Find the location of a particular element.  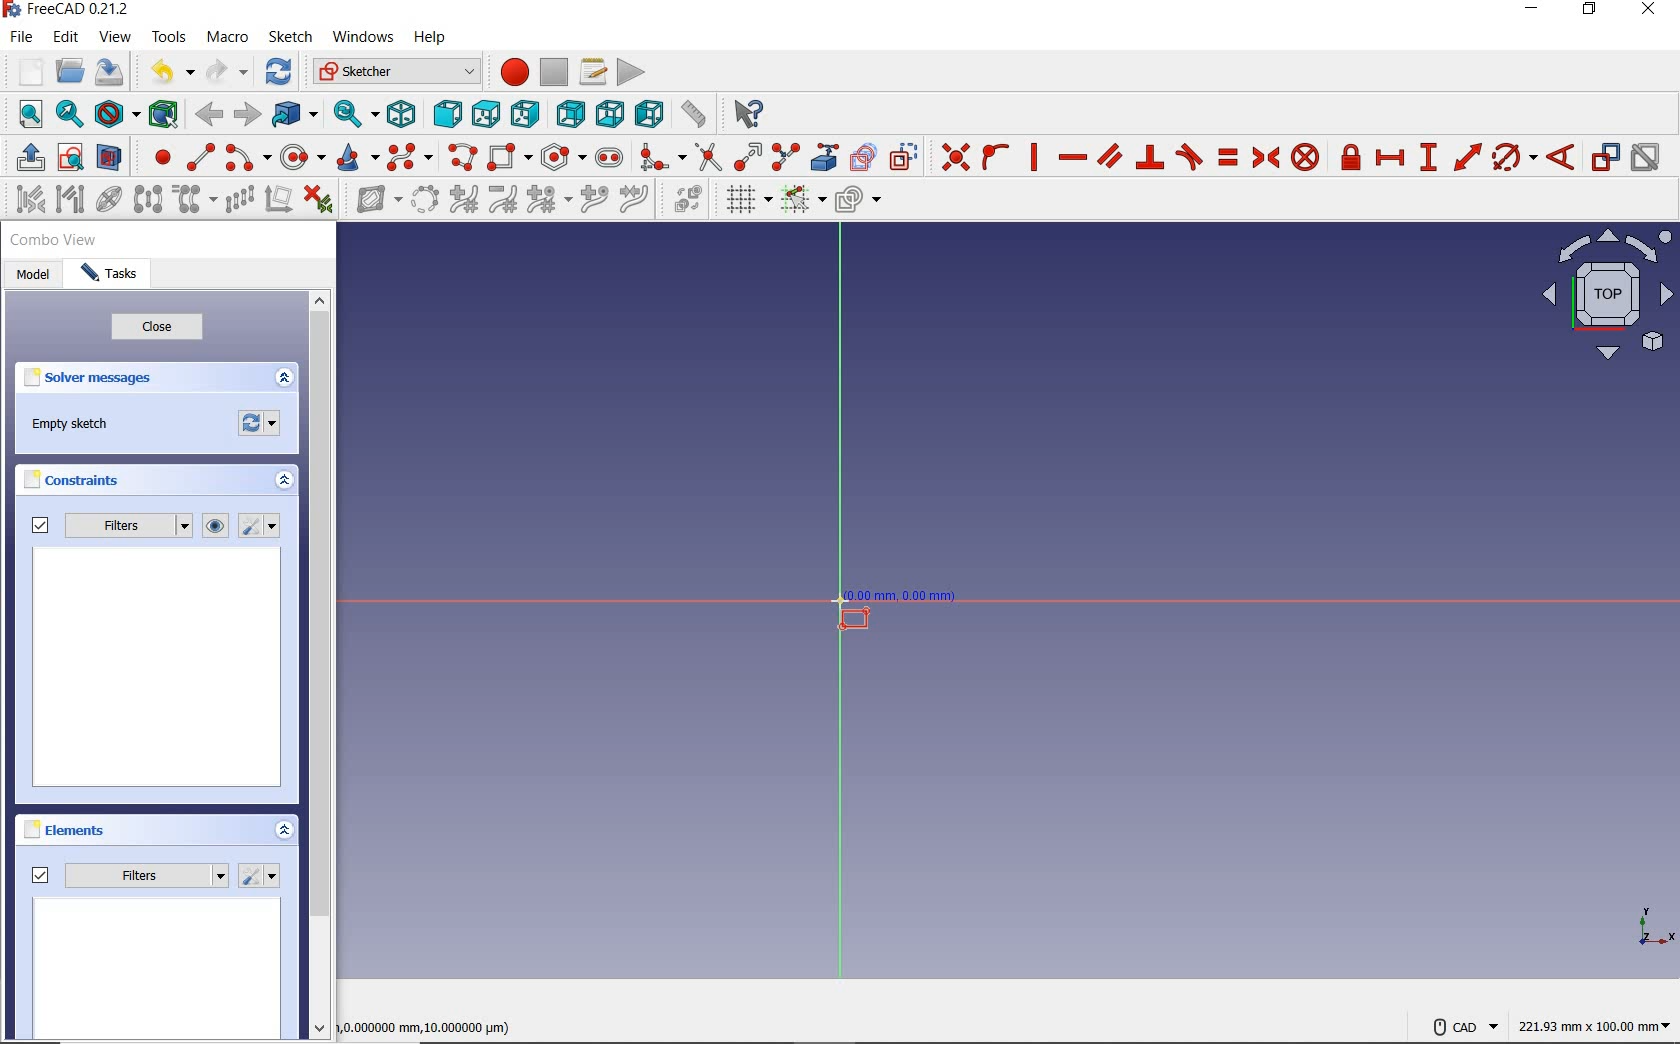

create line is located at coordinates (197, 156).